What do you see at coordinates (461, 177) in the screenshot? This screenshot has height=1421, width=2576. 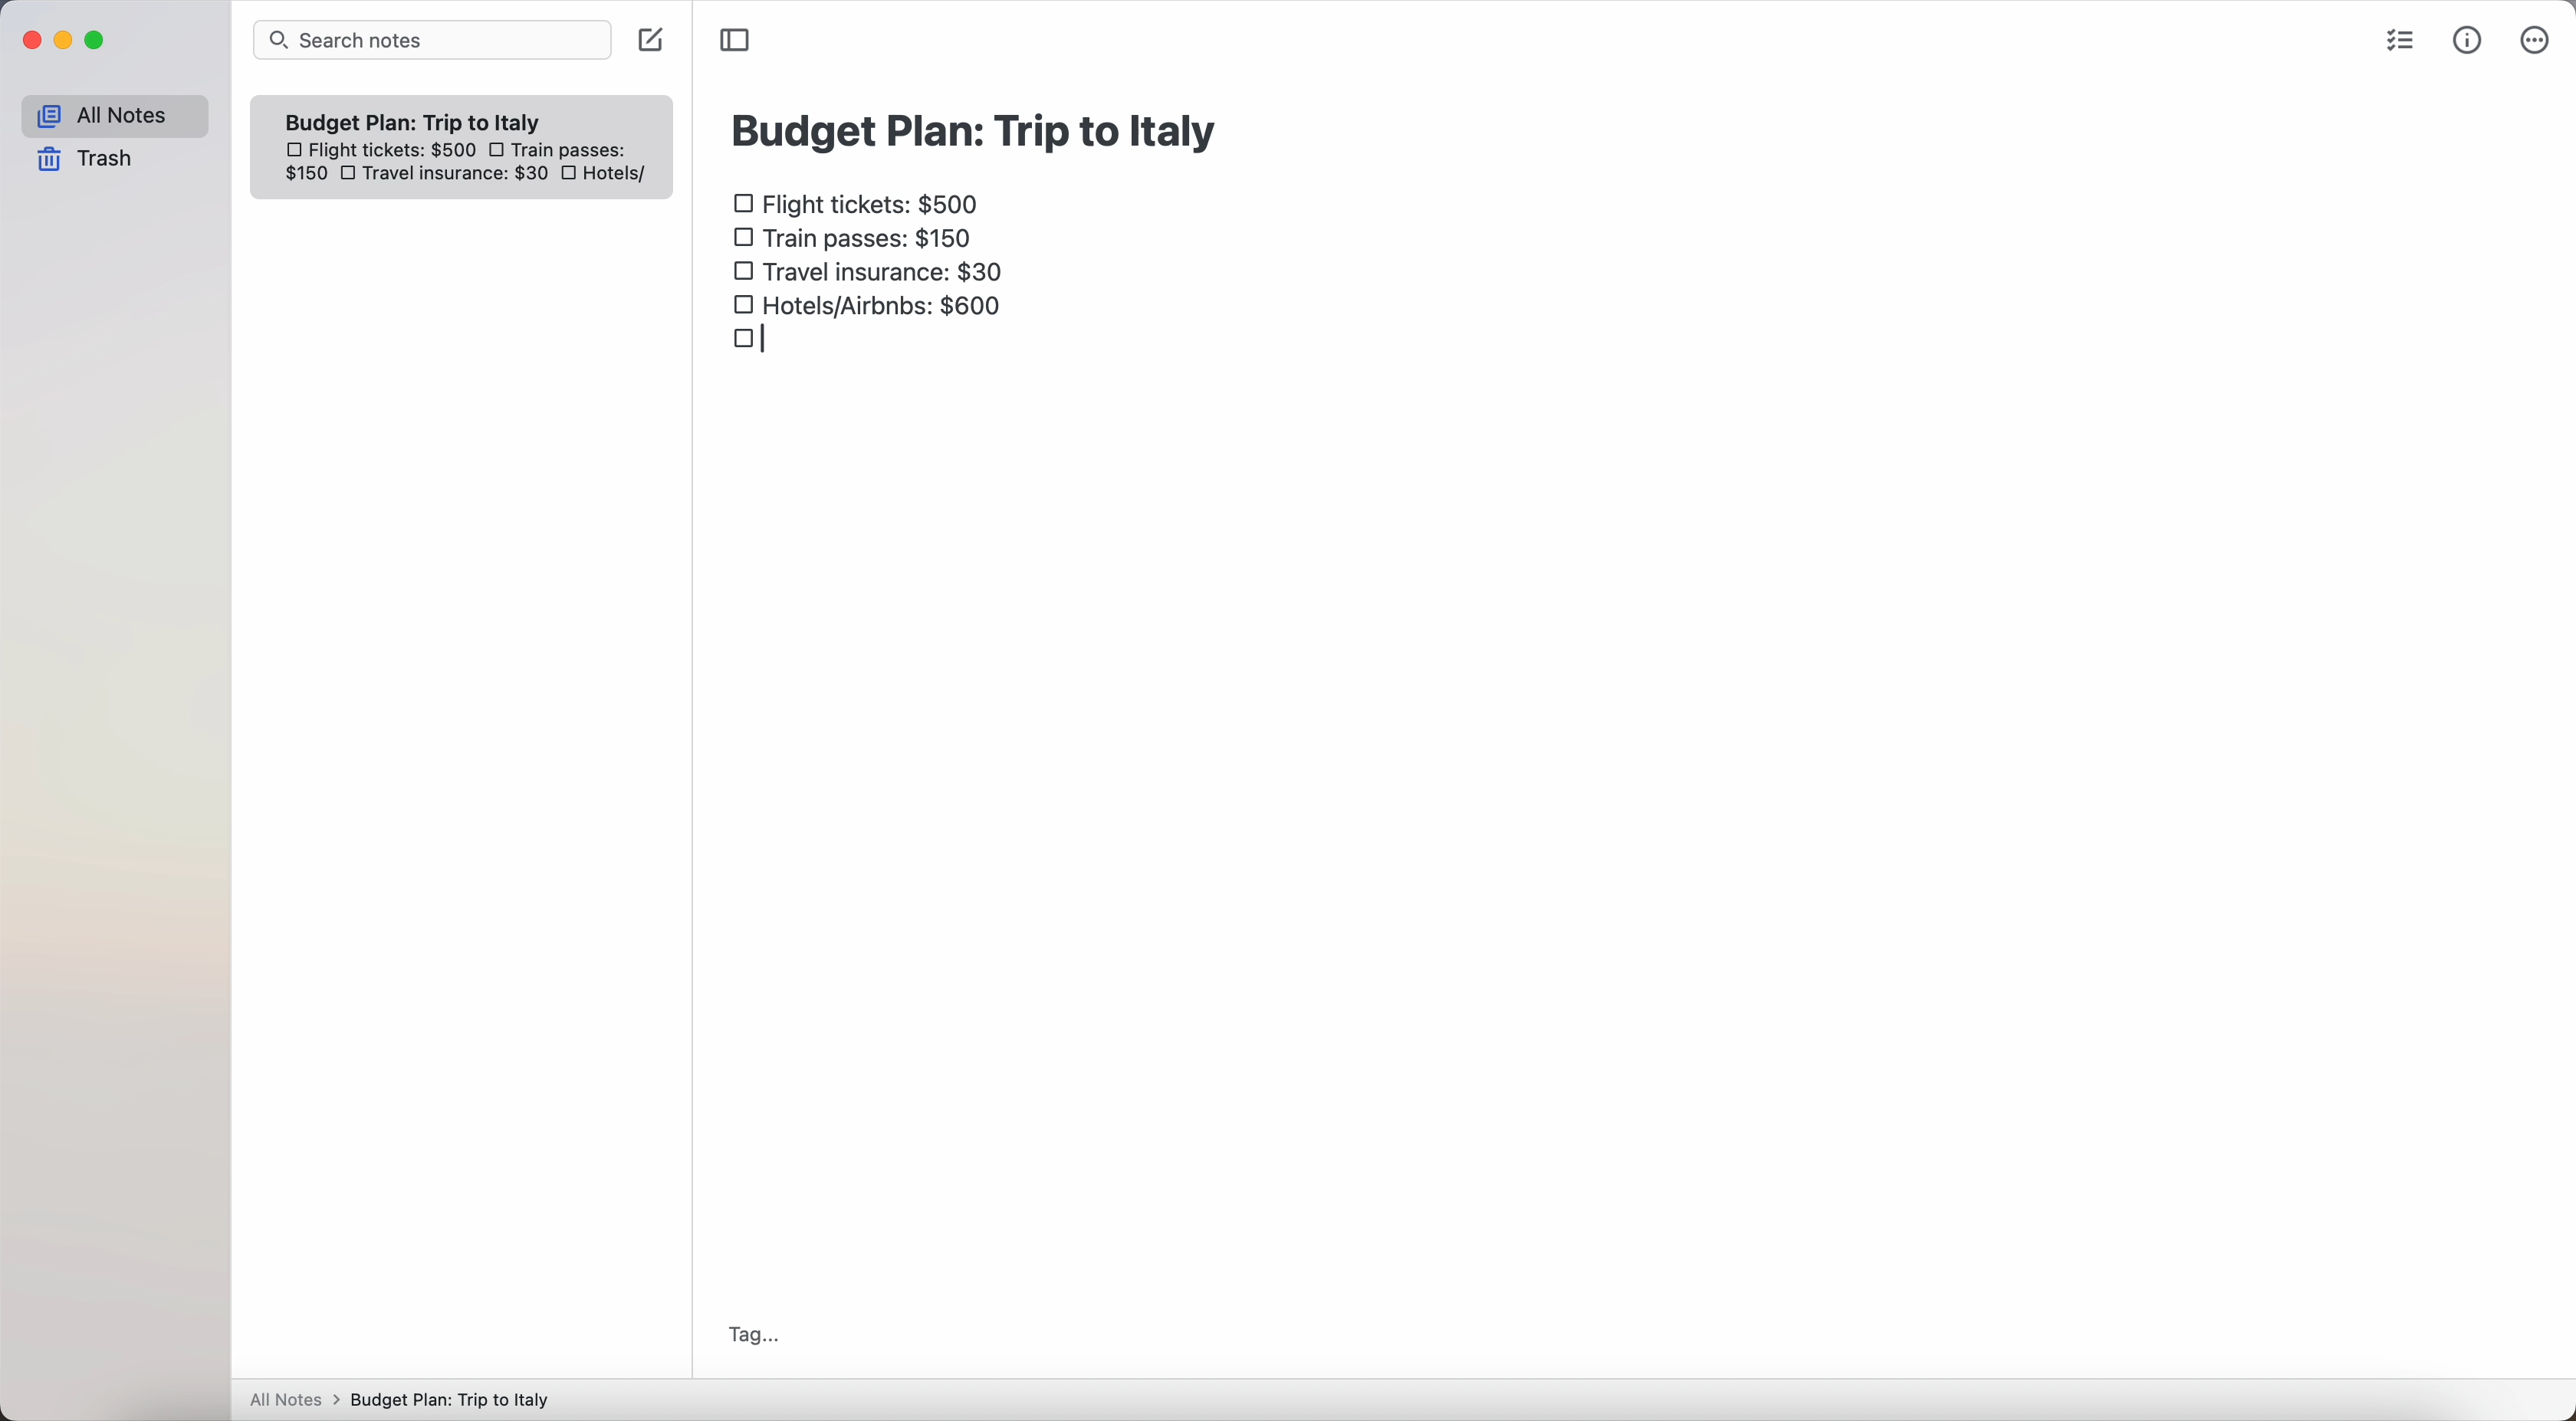 I see `travel insurance: $30` at bounding box center [461, 177].